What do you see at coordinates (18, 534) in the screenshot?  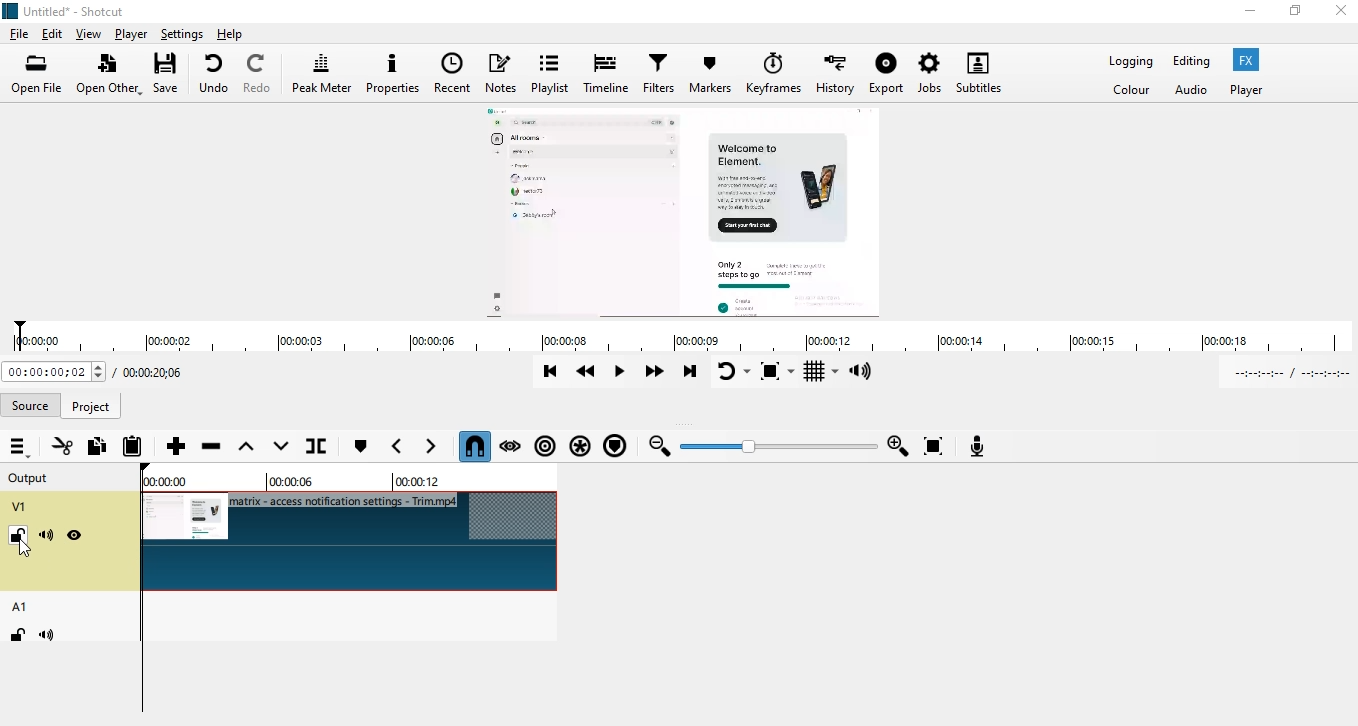 I see `lock` at bounding box center [18, 534].